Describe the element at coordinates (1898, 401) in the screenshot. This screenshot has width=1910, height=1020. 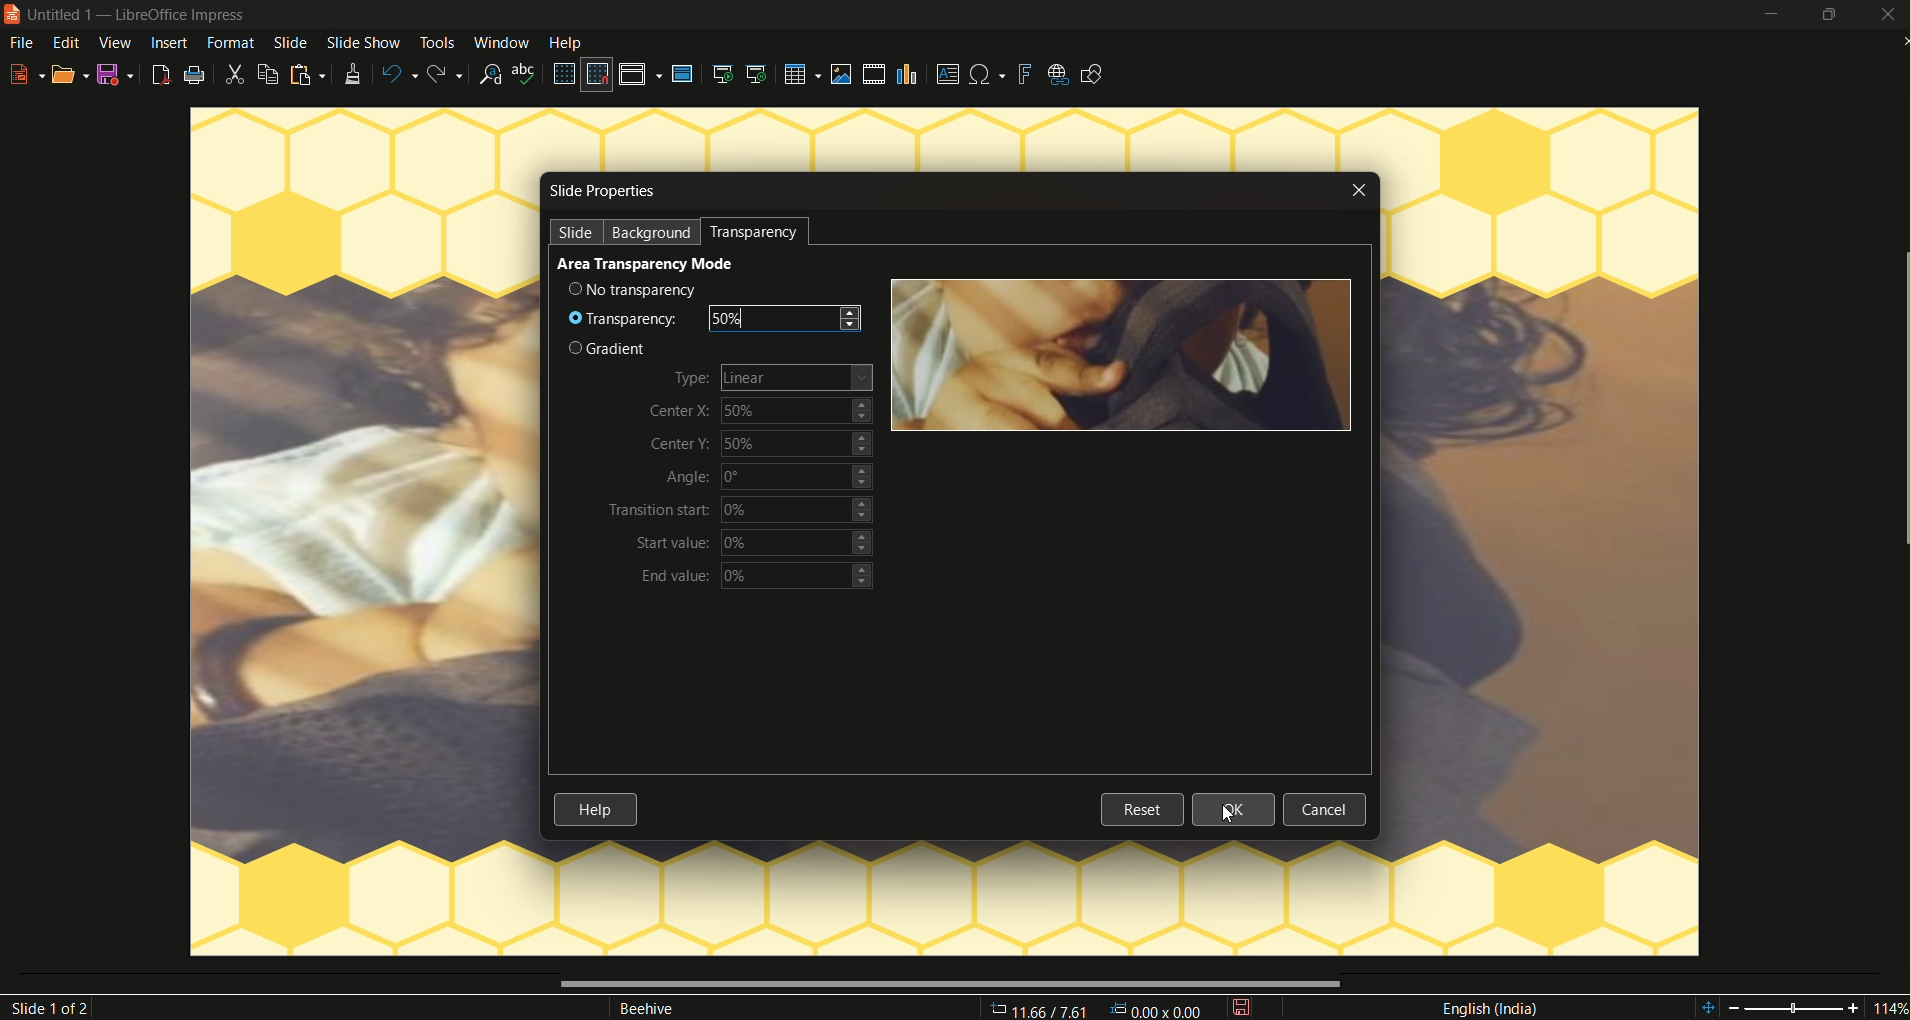
I see `scrollbar` at that location.